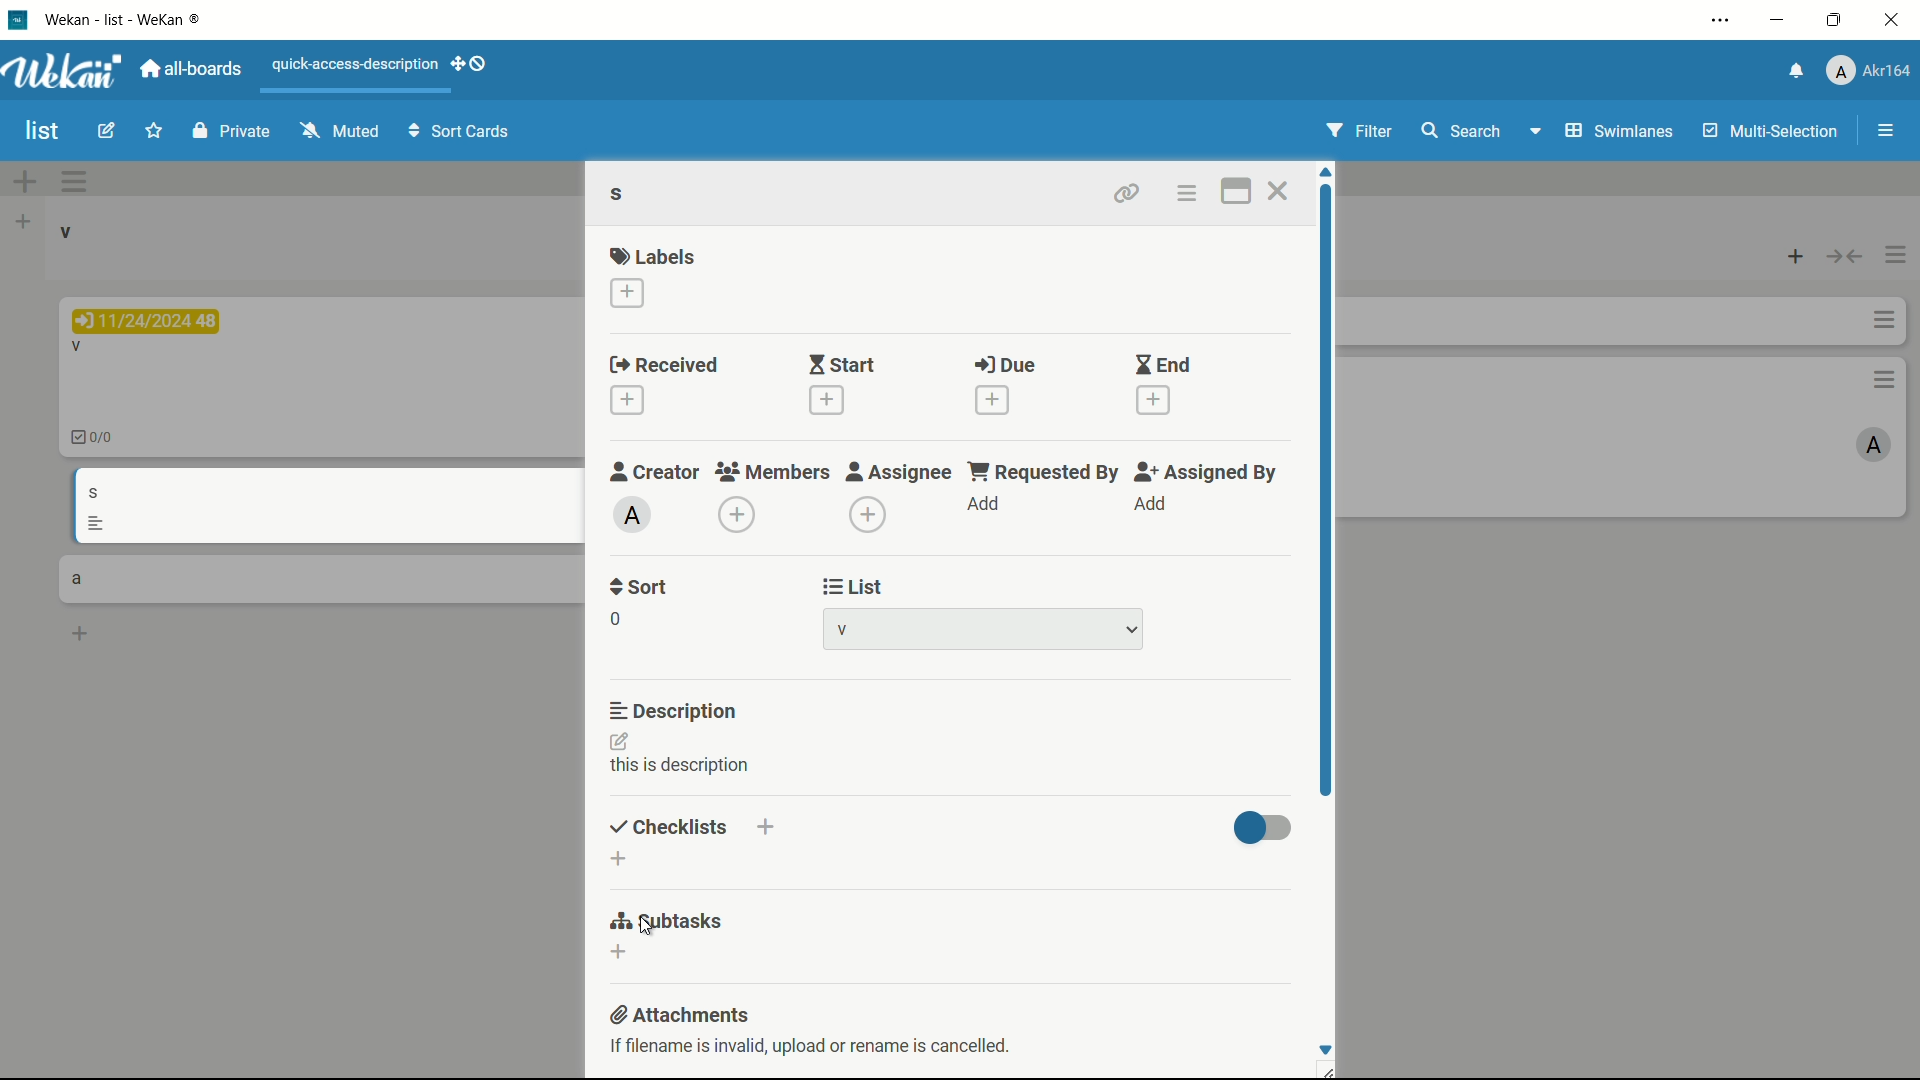 The width and height of the screenshot is (1920, 1080). I want to click on add subtasks, so click(620, 952).